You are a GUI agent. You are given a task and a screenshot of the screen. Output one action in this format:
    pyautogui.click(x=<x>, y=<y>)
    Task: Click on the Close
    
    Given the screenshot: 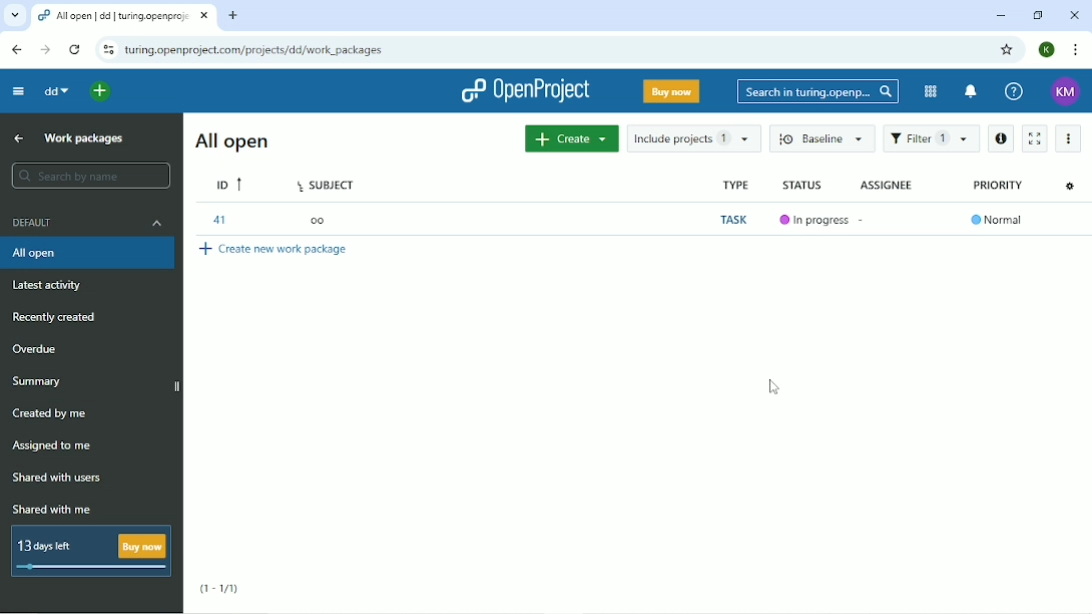 What is the action you would take?
    pyautogui.click(x=1073, y=14)
    